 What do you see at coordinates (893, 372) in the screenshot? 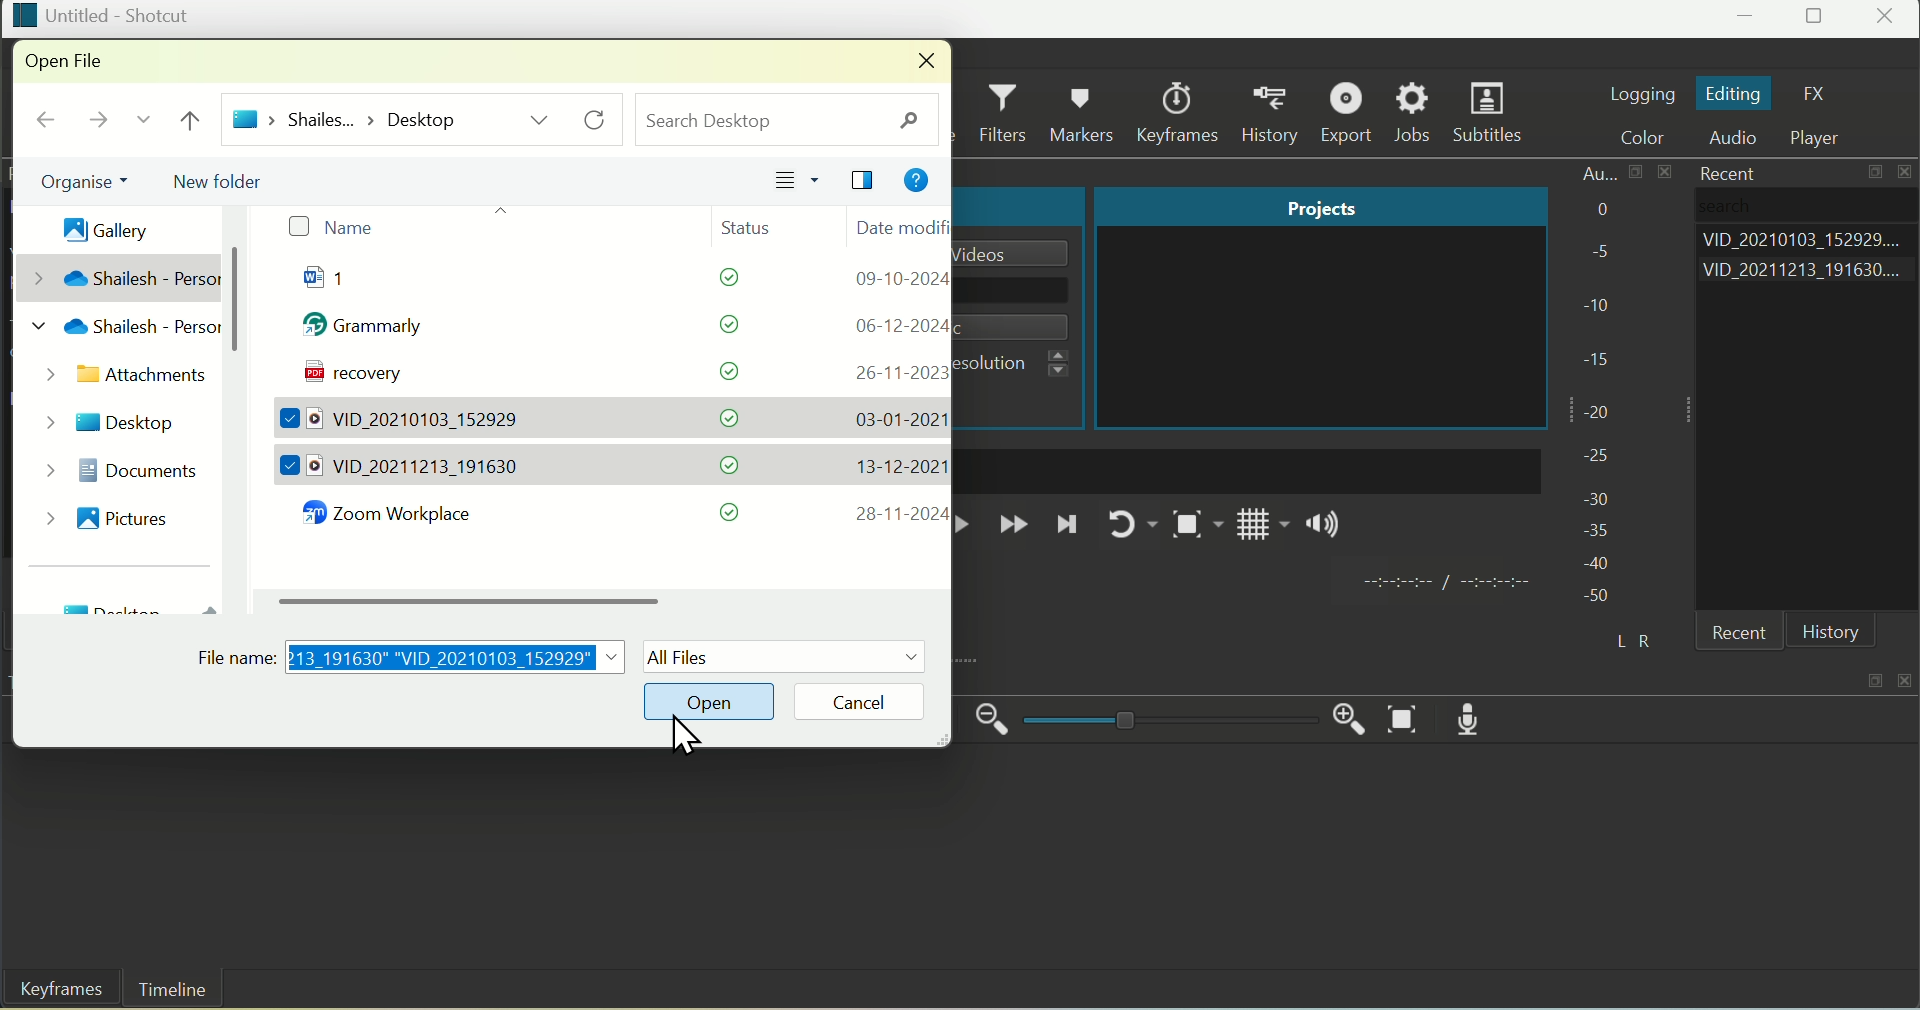
I see `date` at bounding box center [893, 372].